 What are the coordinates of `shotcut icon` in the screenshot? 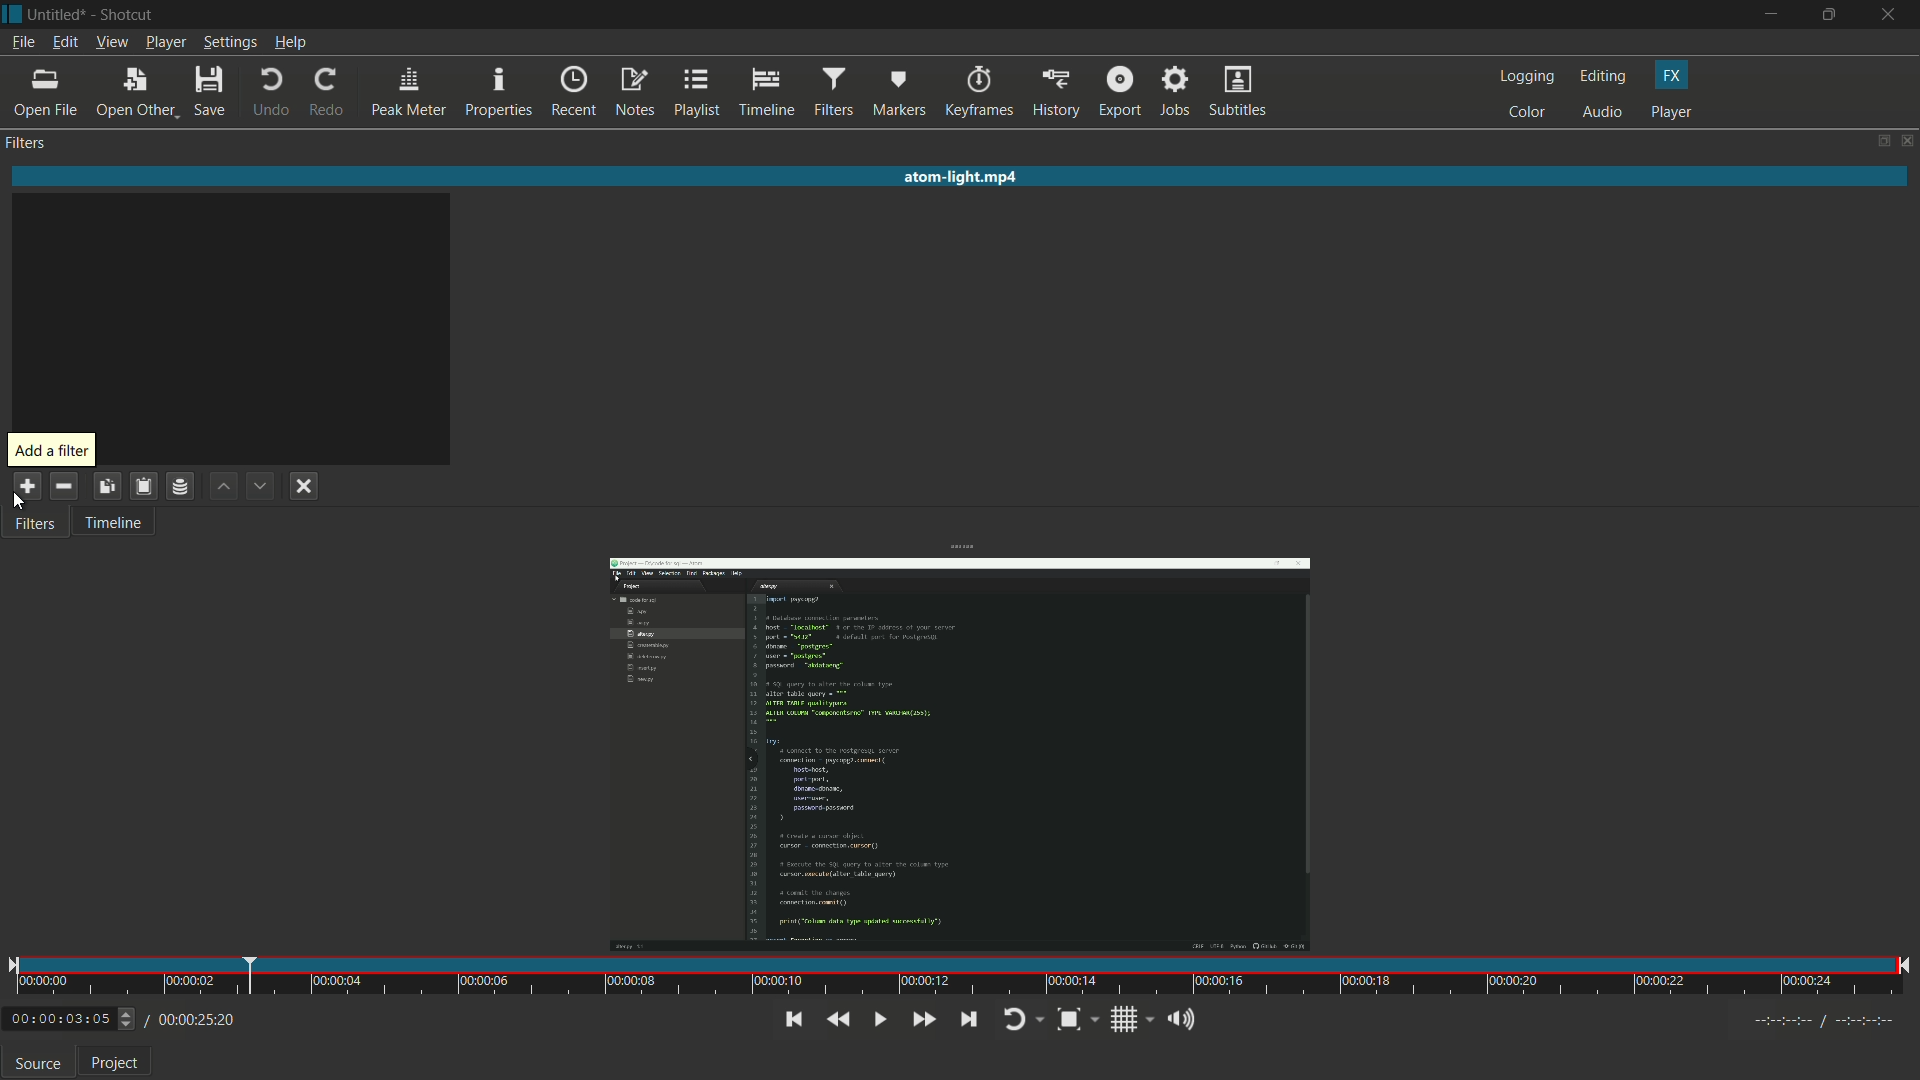 It's located at (12, 13).